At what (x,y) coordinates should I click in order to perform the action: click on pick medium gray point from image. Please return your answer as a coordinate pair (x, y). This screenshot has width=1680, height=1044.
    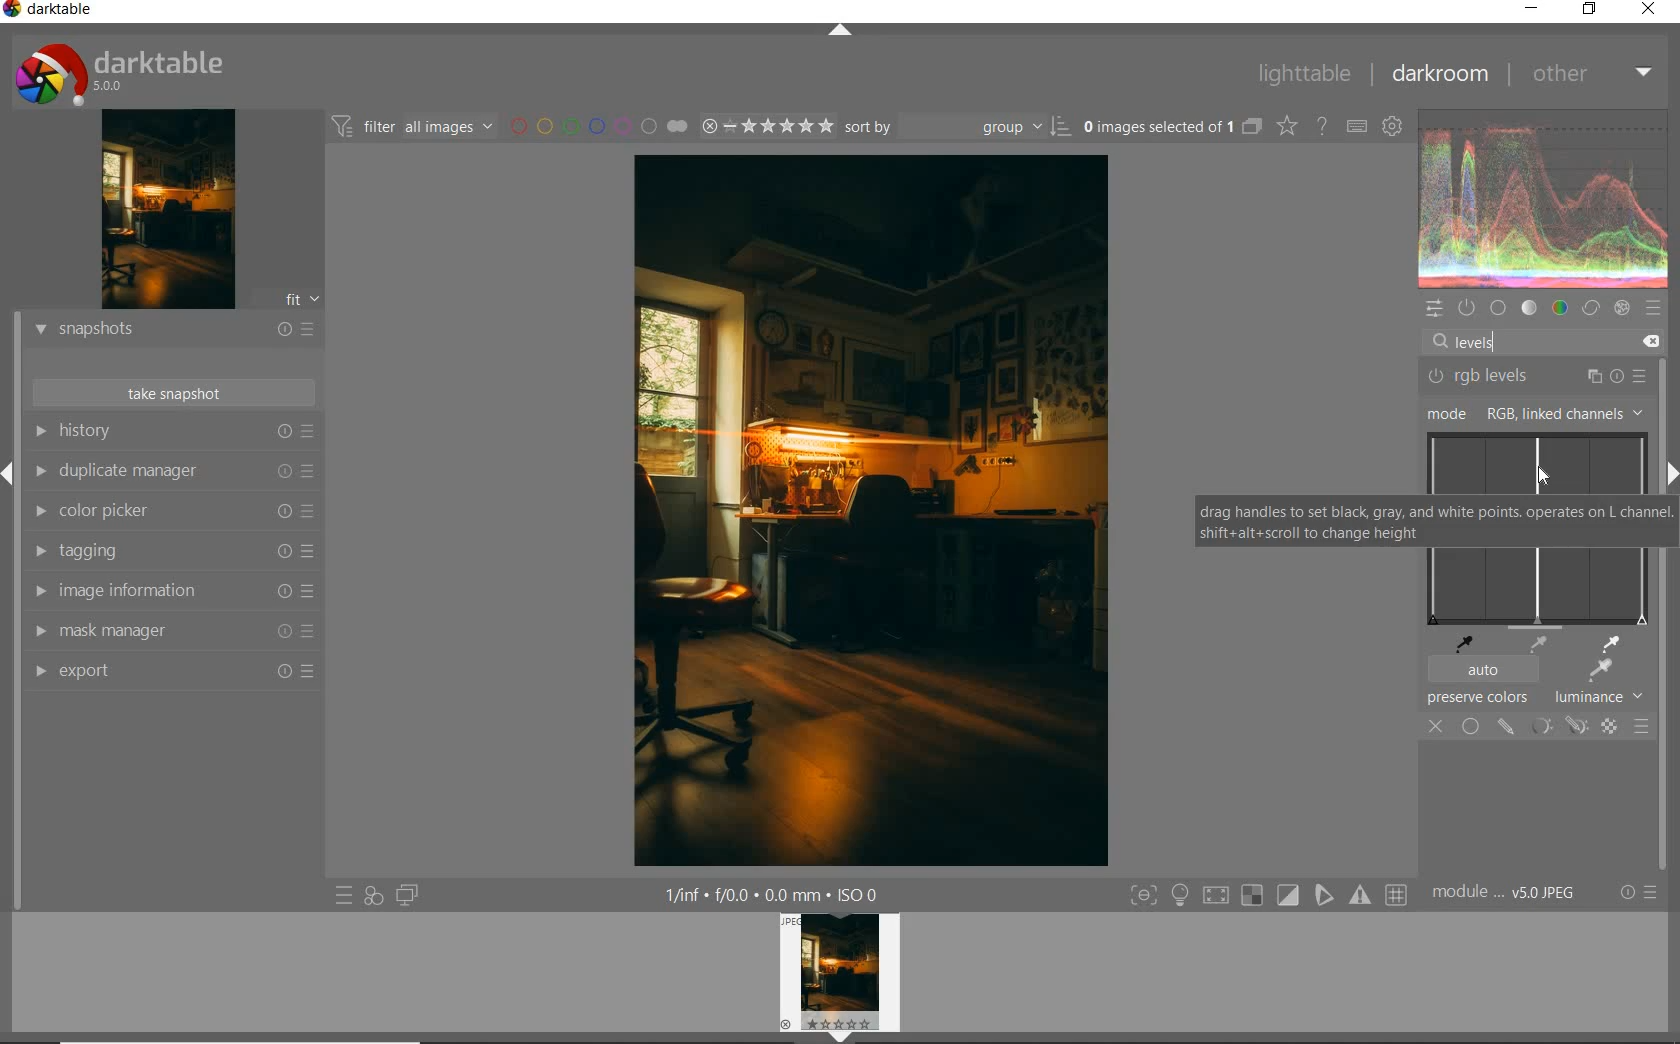
    Looking at the image, I should click on (1538, 645).